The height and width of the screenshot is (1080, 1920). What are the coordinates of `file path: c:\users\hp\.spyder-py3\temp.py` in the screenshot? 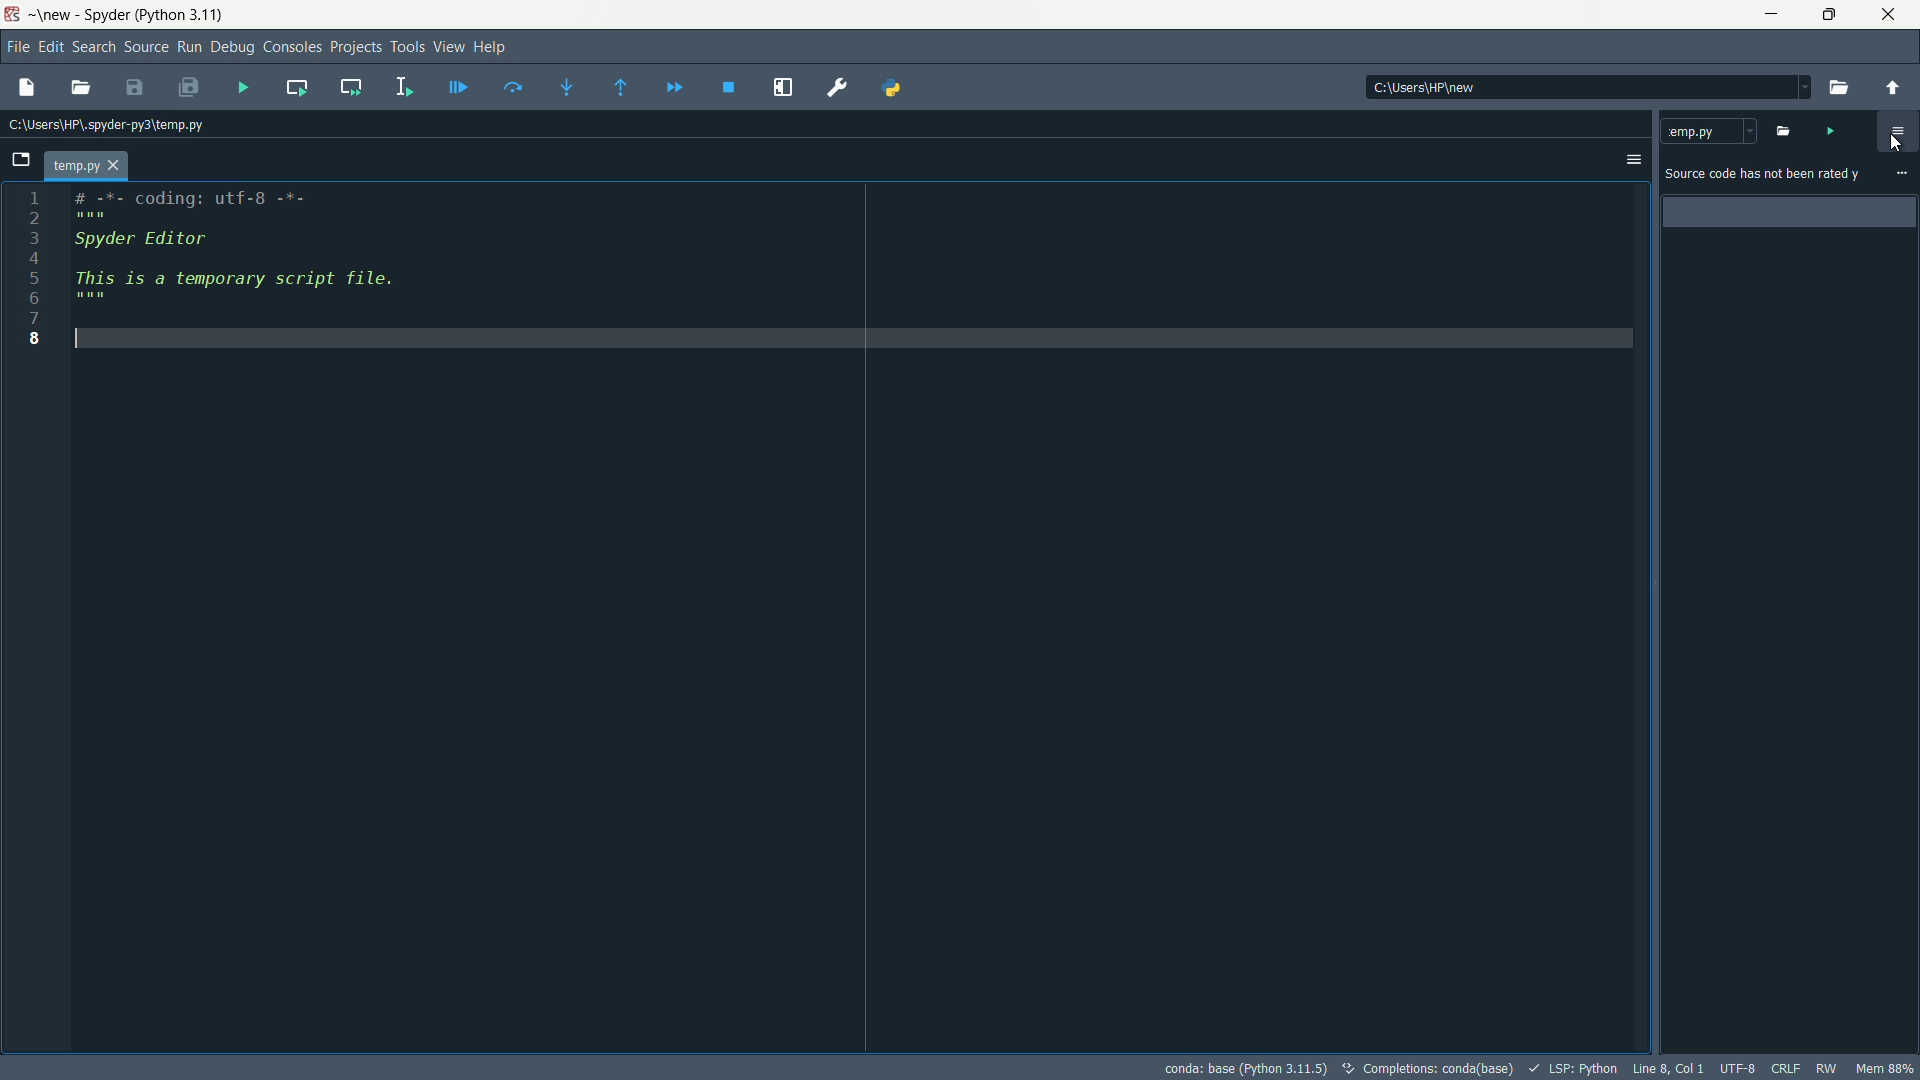 It's located at (105, 126).